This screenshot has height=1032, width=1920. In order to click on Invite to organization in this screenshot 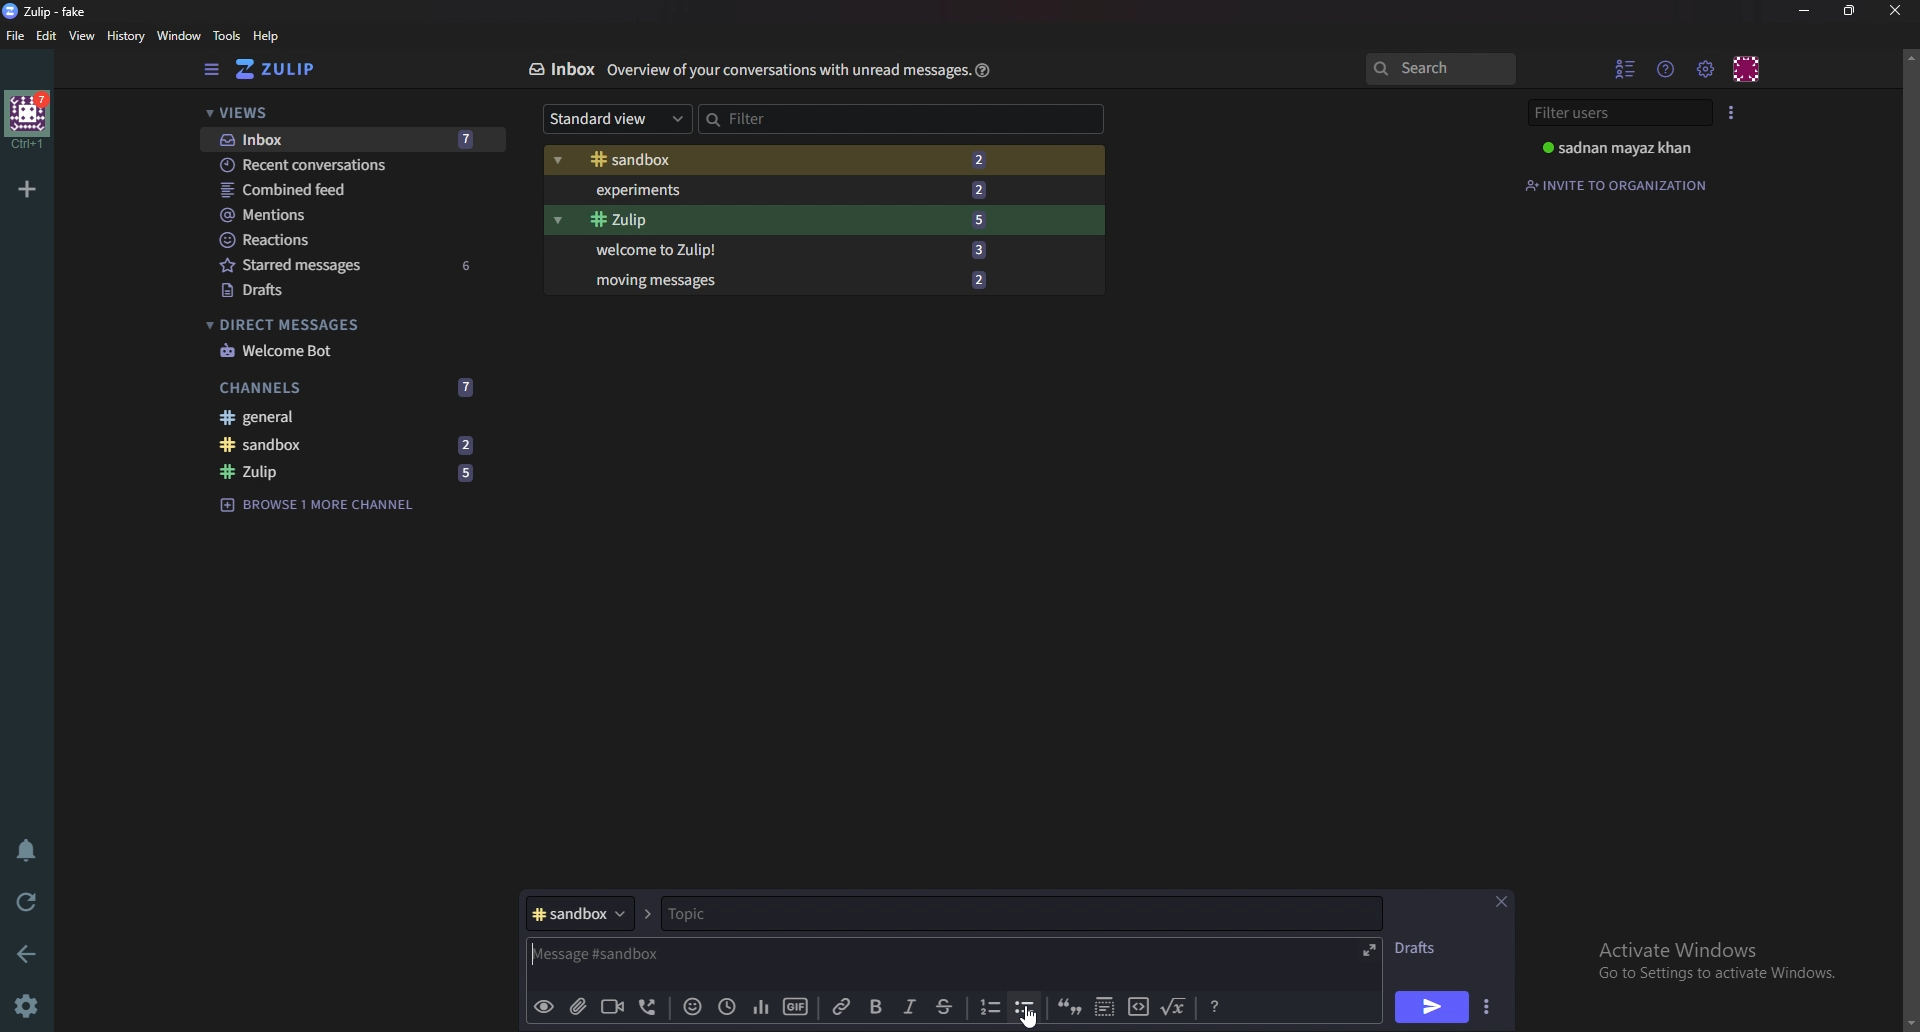, I will do `click(1619, 185)`.